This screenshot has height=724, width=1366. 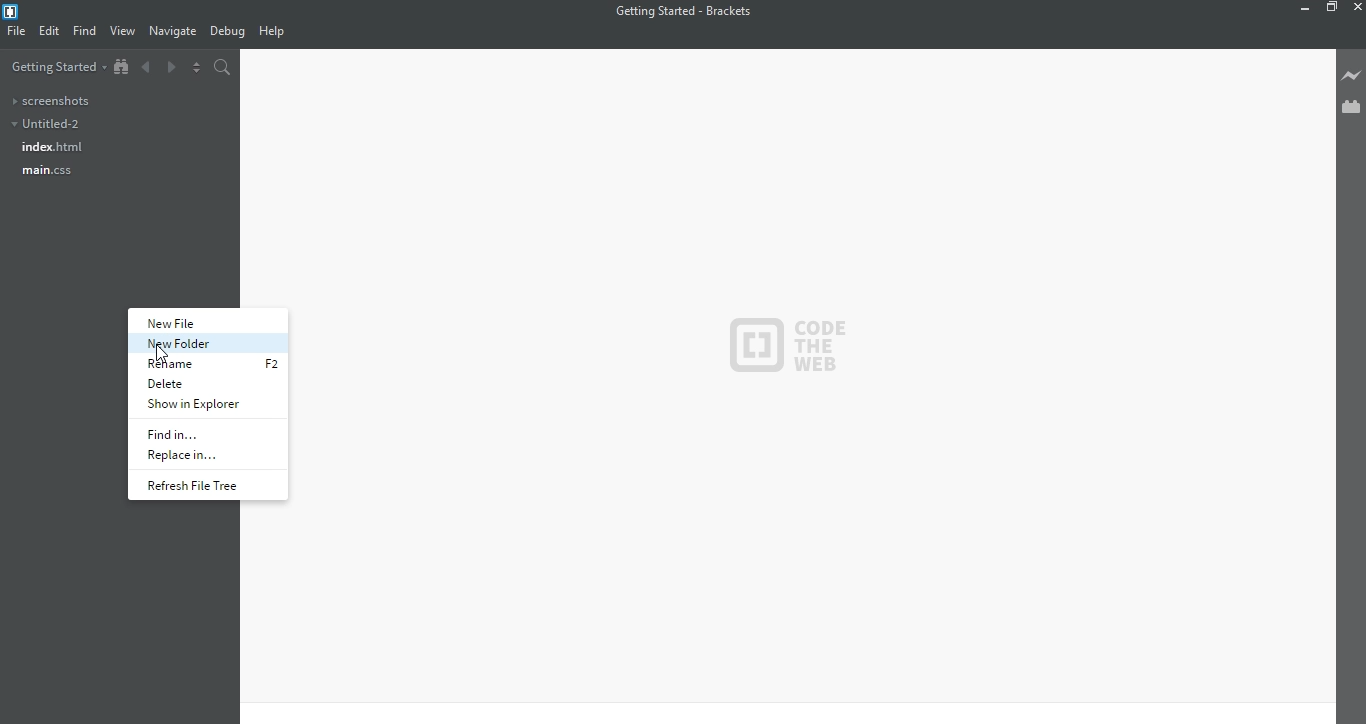 What do you see at coordinates (197, 486) in the screenshot?
I see `refresh file tree` at bounding box center [197, 486].